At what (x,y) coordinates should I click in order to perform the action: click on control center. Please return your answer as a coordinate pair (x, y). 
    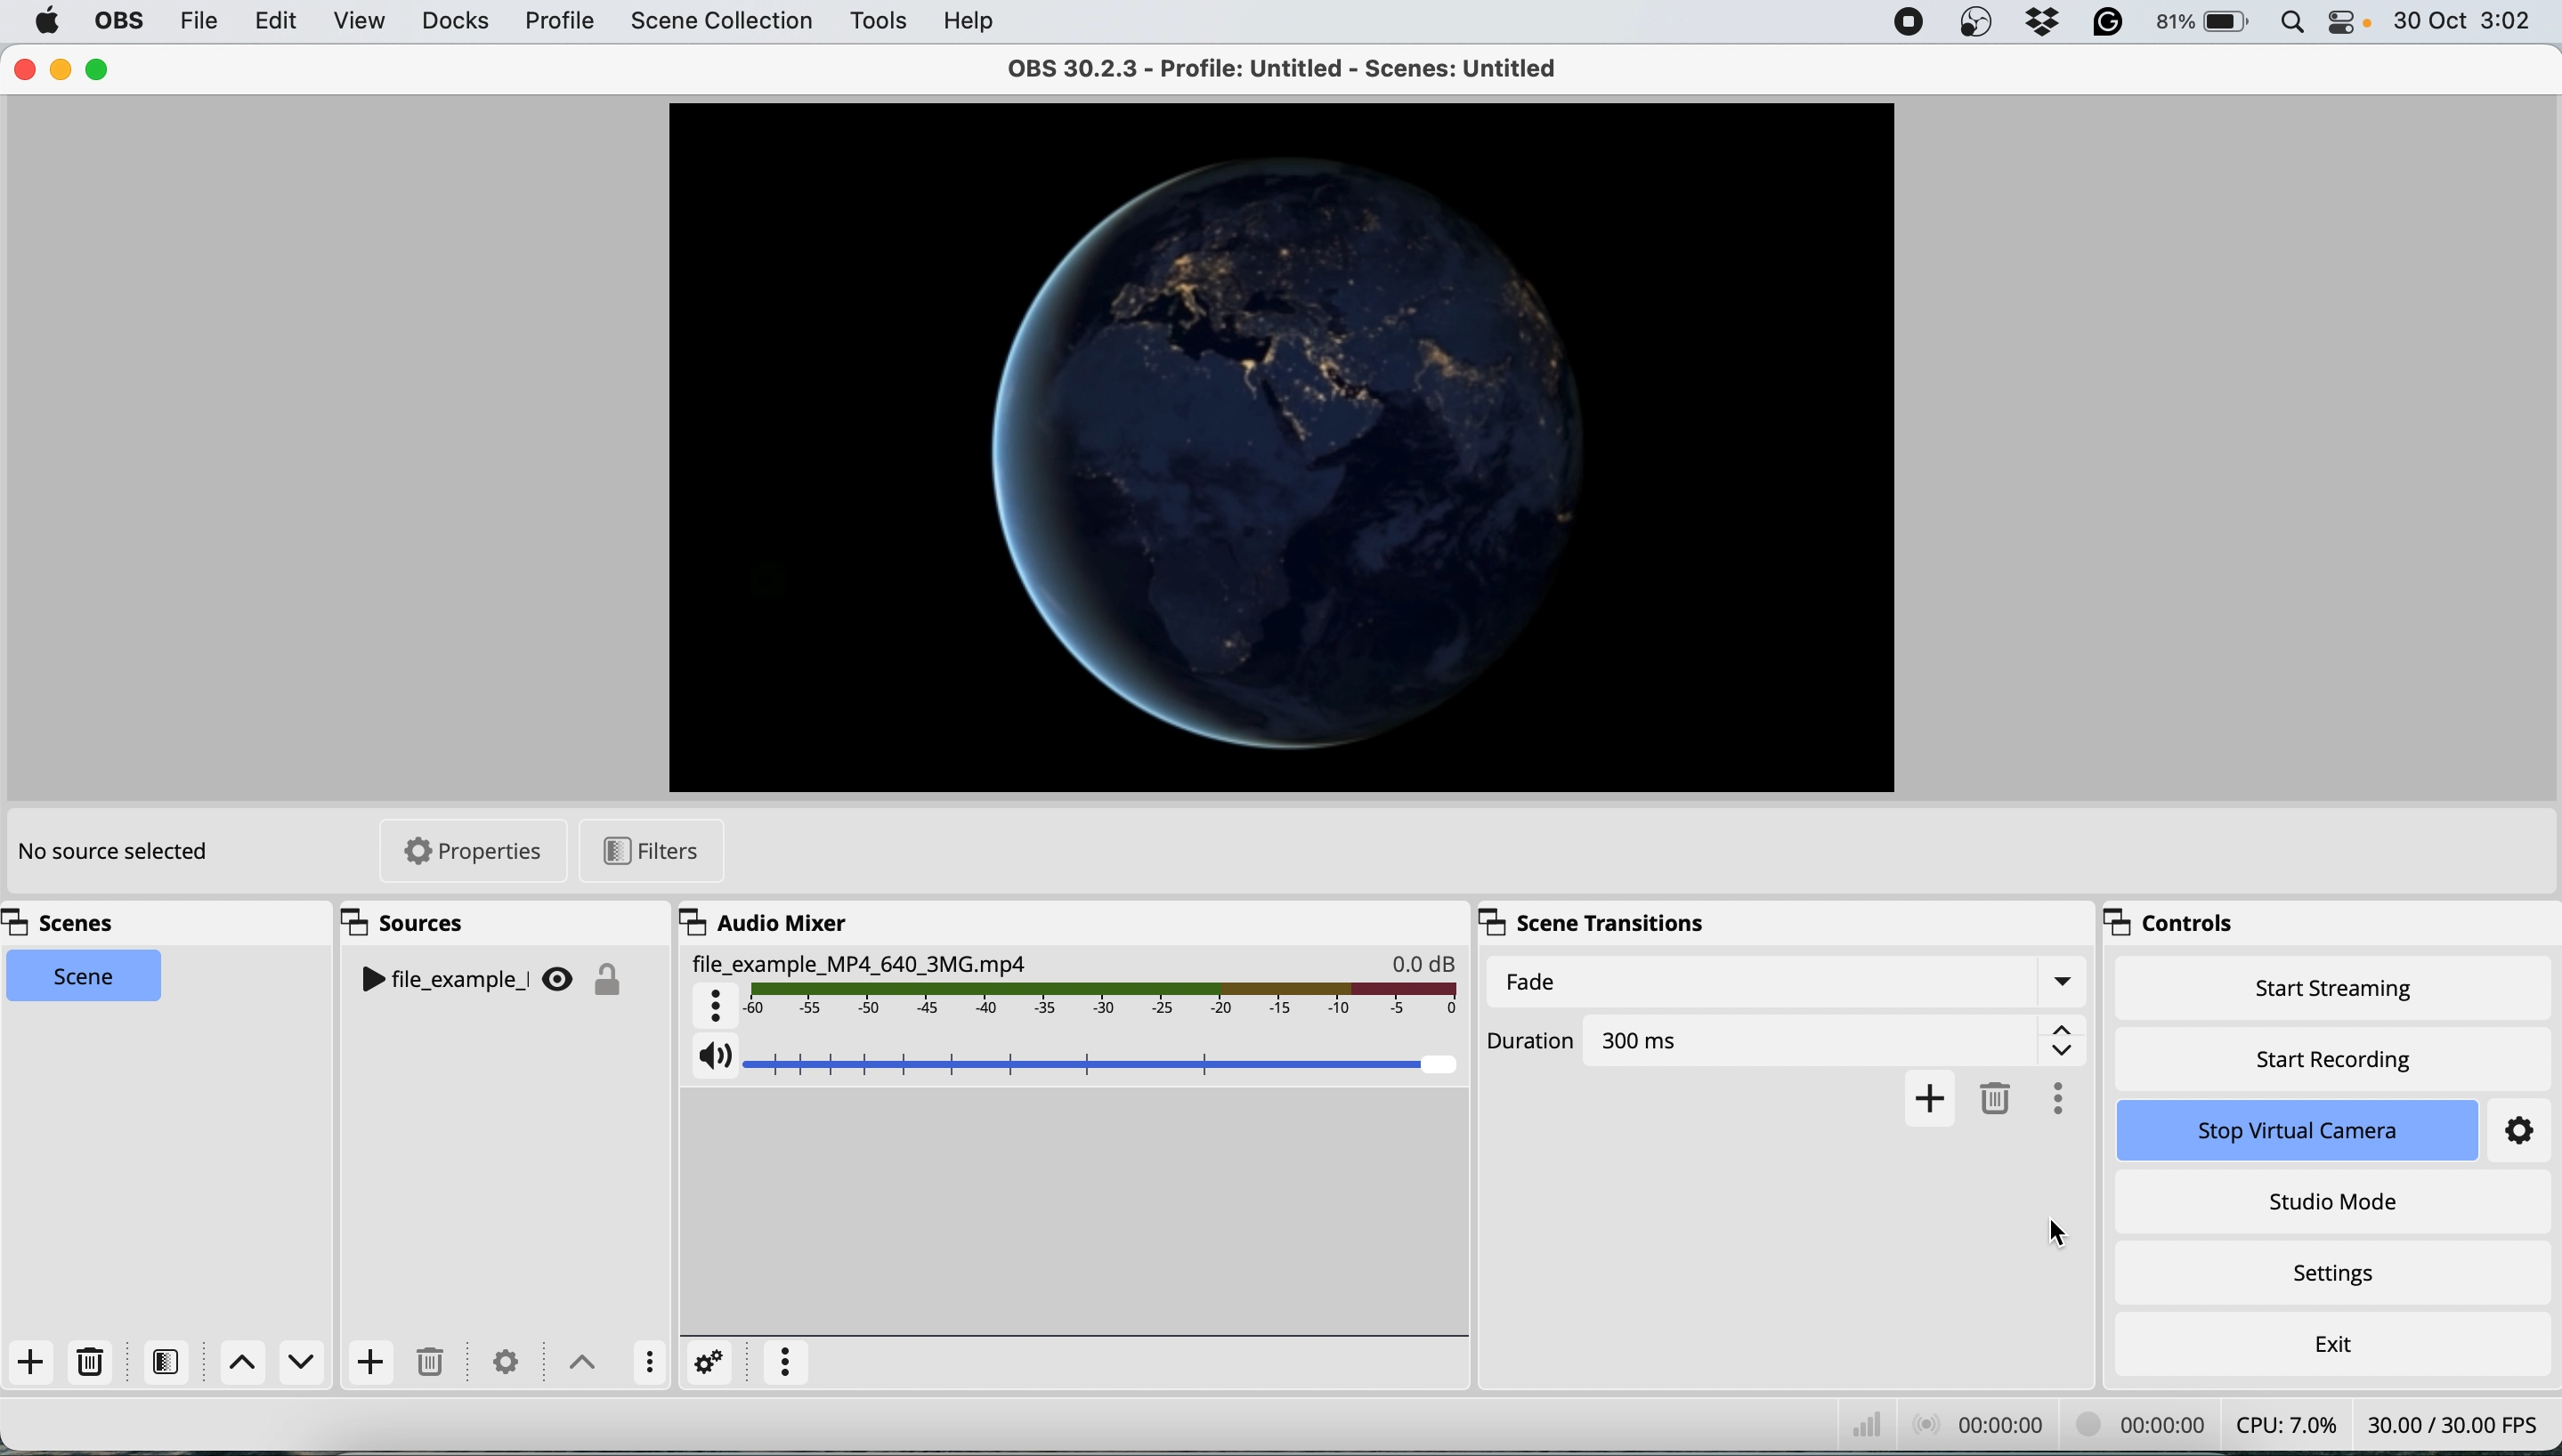
    Looking at the image, I should click on (2346, 23).